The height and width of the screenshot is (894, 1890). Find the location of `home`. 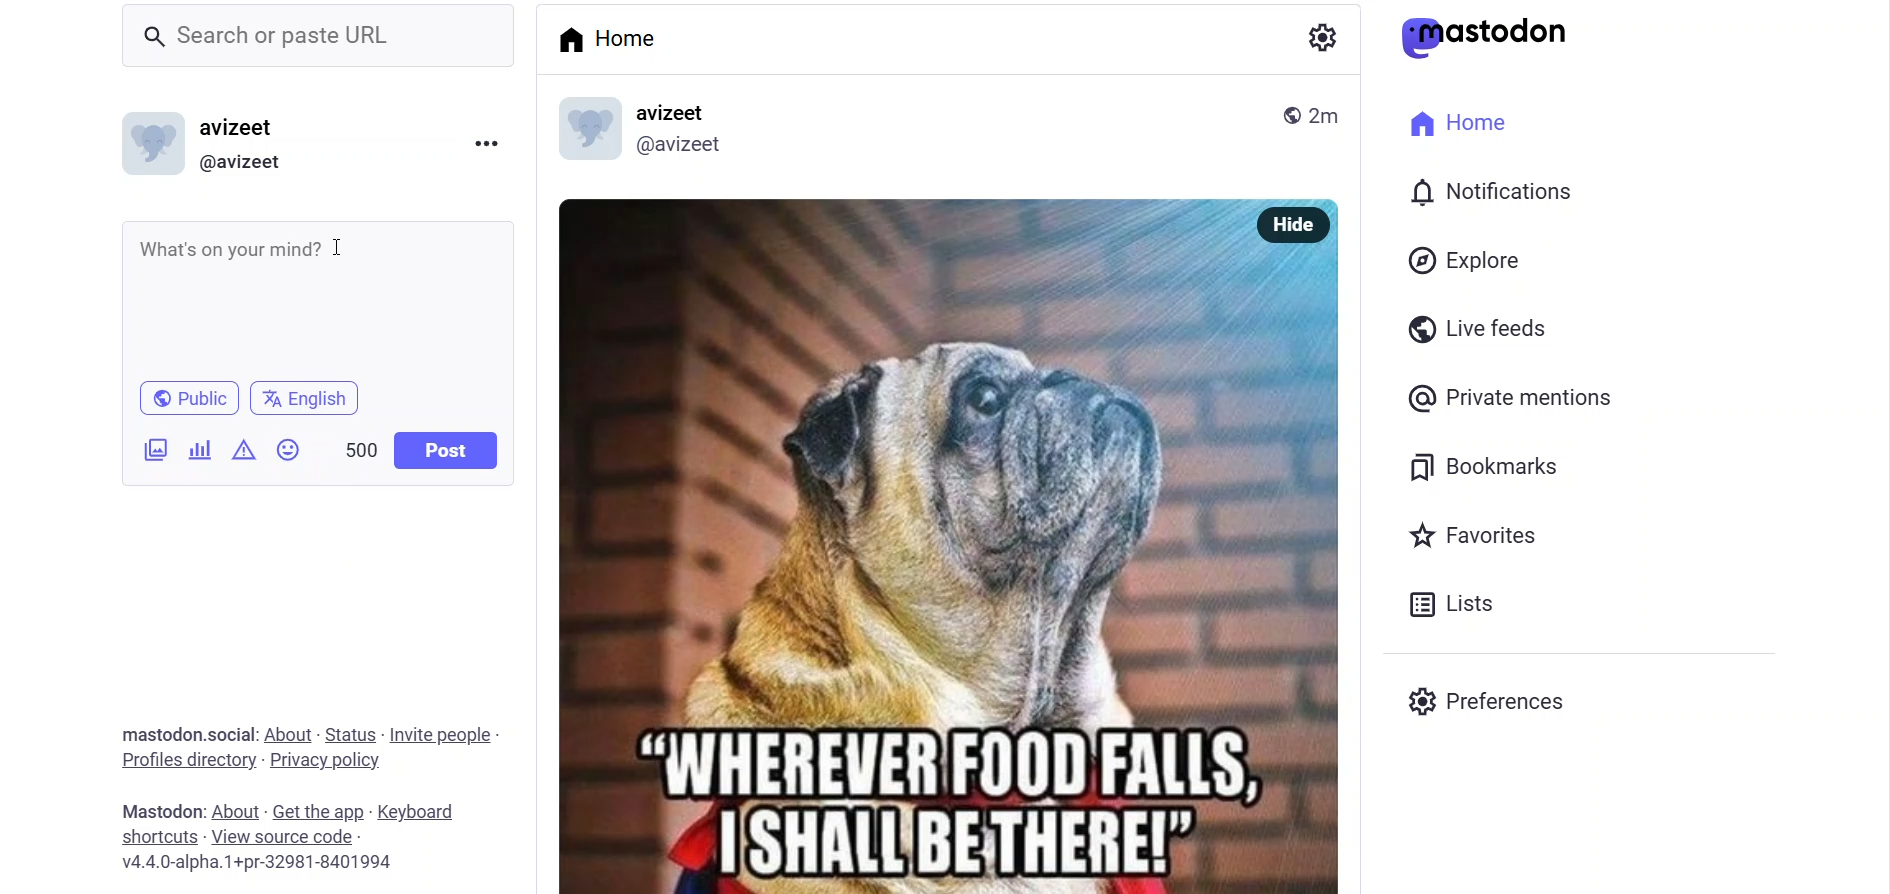

home is located at coordinates (621, 41).